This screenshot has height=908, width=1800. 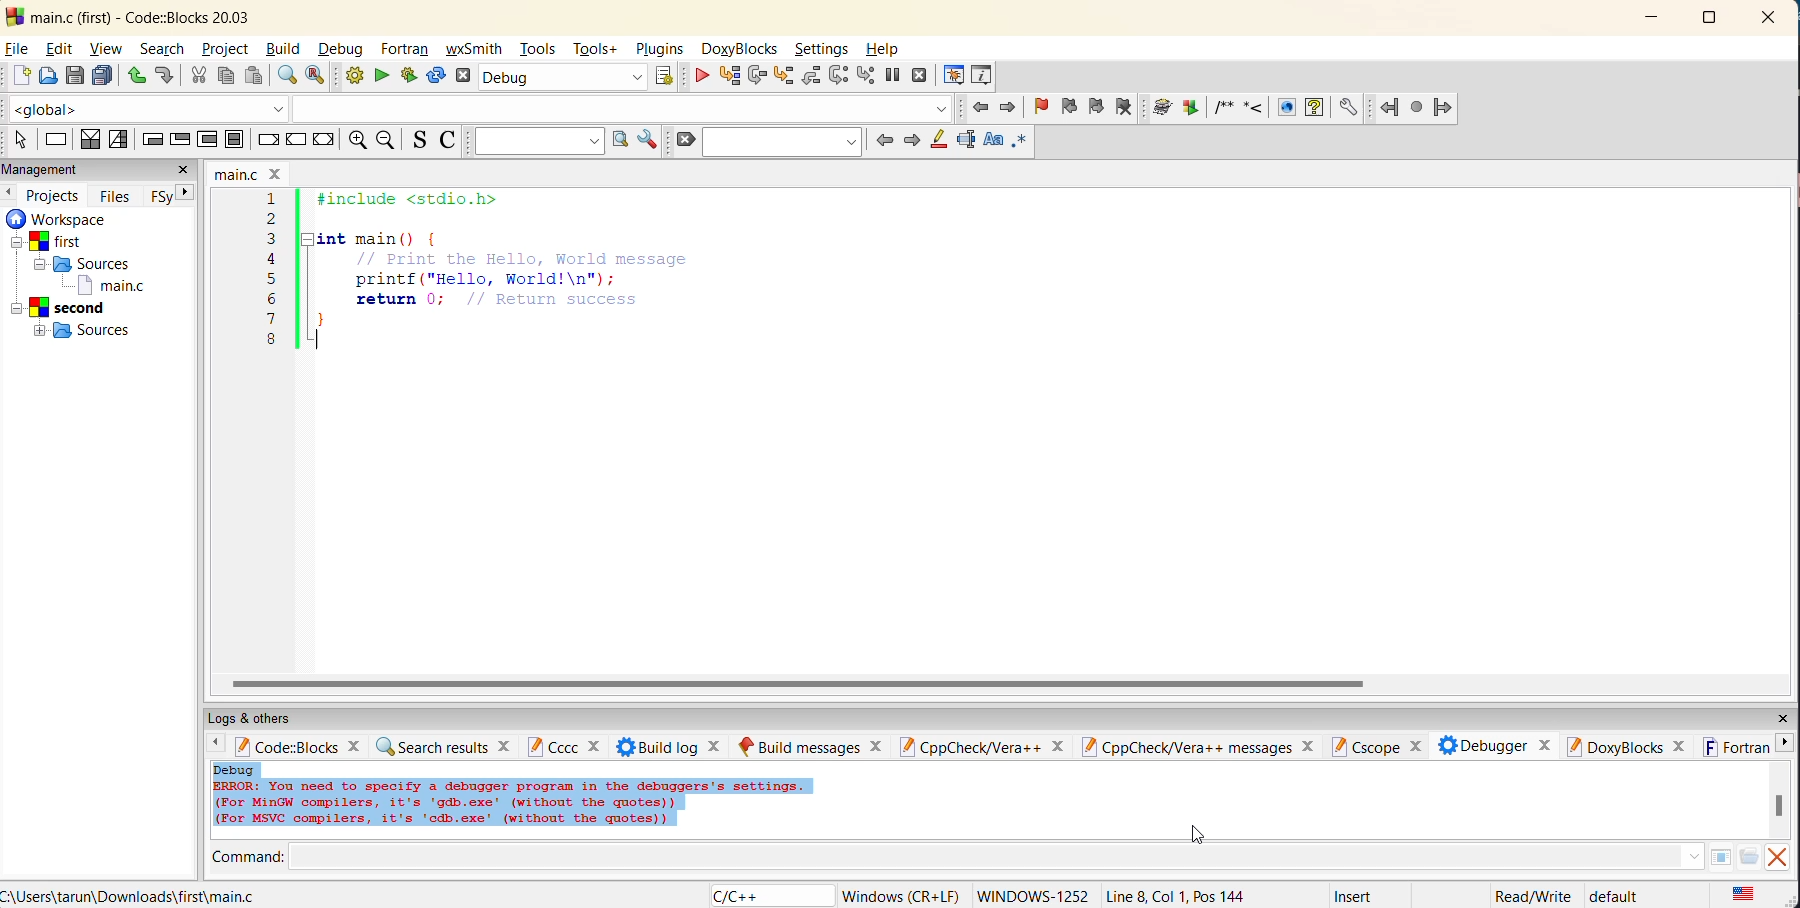 I want to click on entry condition loop, so click(x=149, y=141).